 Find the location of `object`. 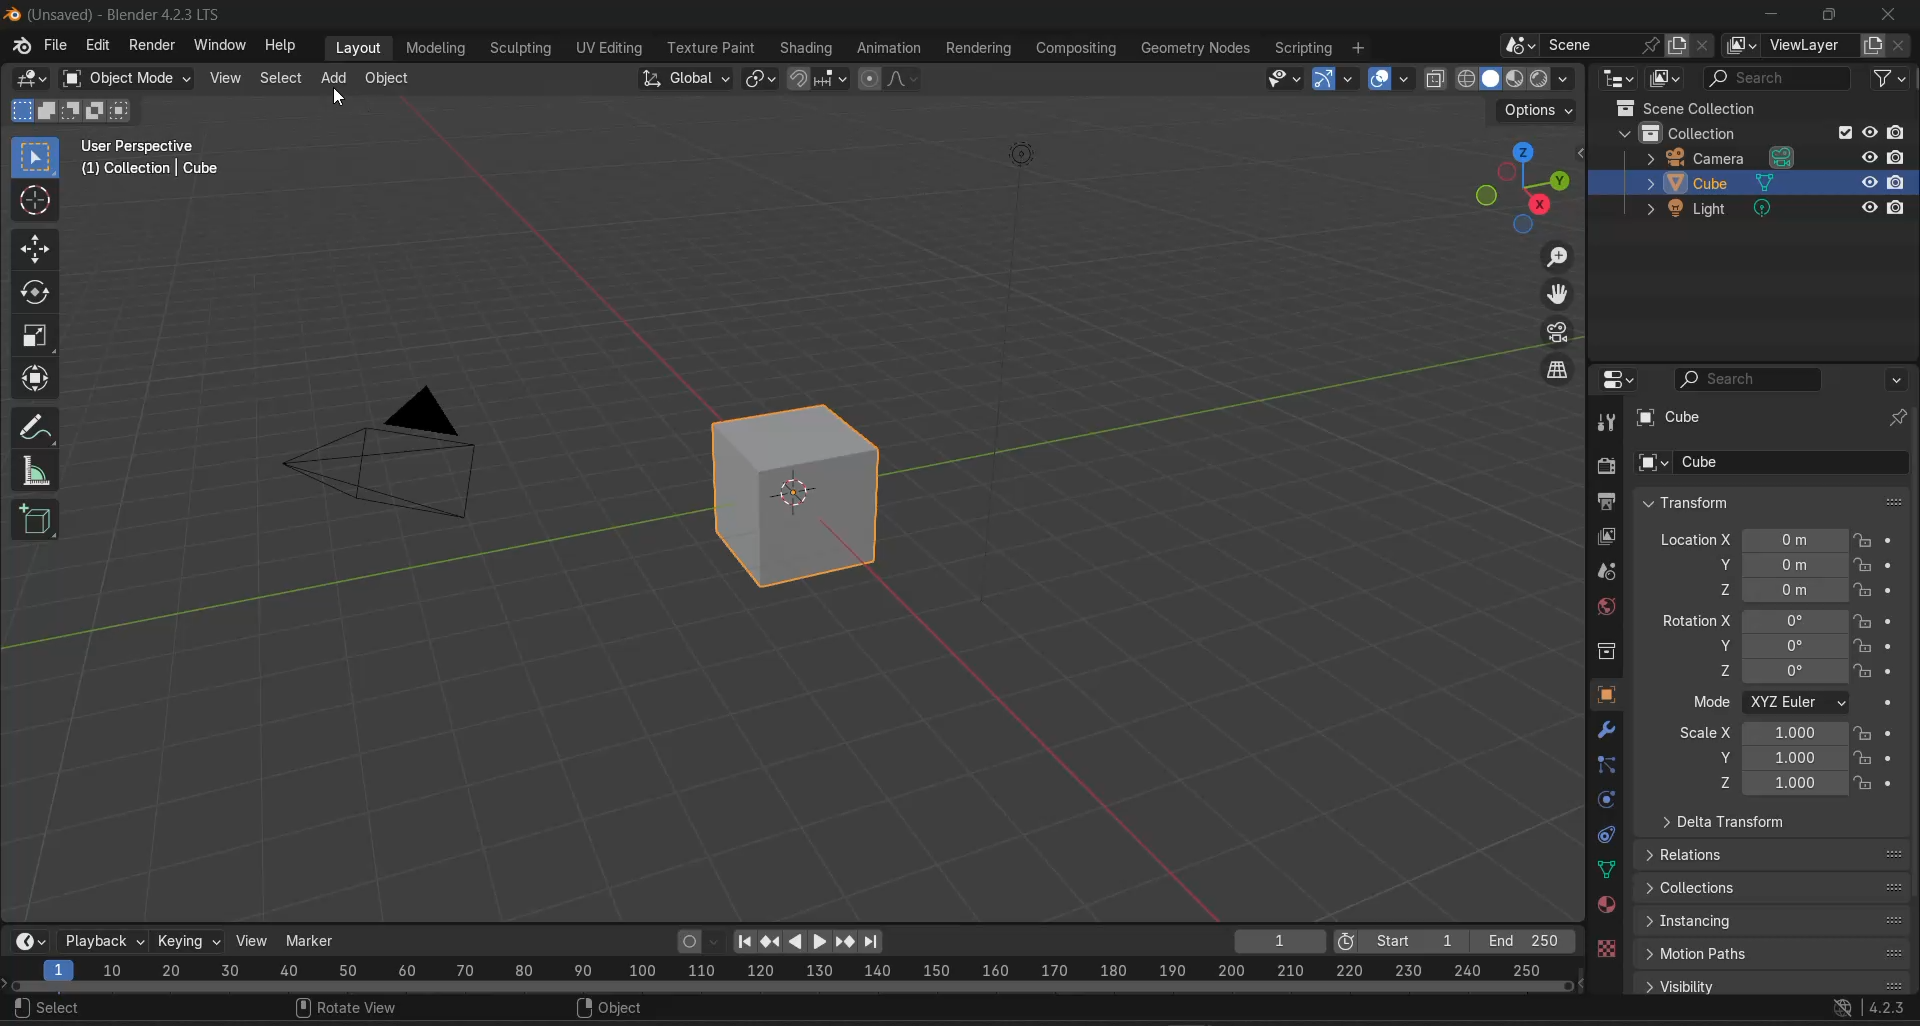

object is located at coordinates (620, 1010).